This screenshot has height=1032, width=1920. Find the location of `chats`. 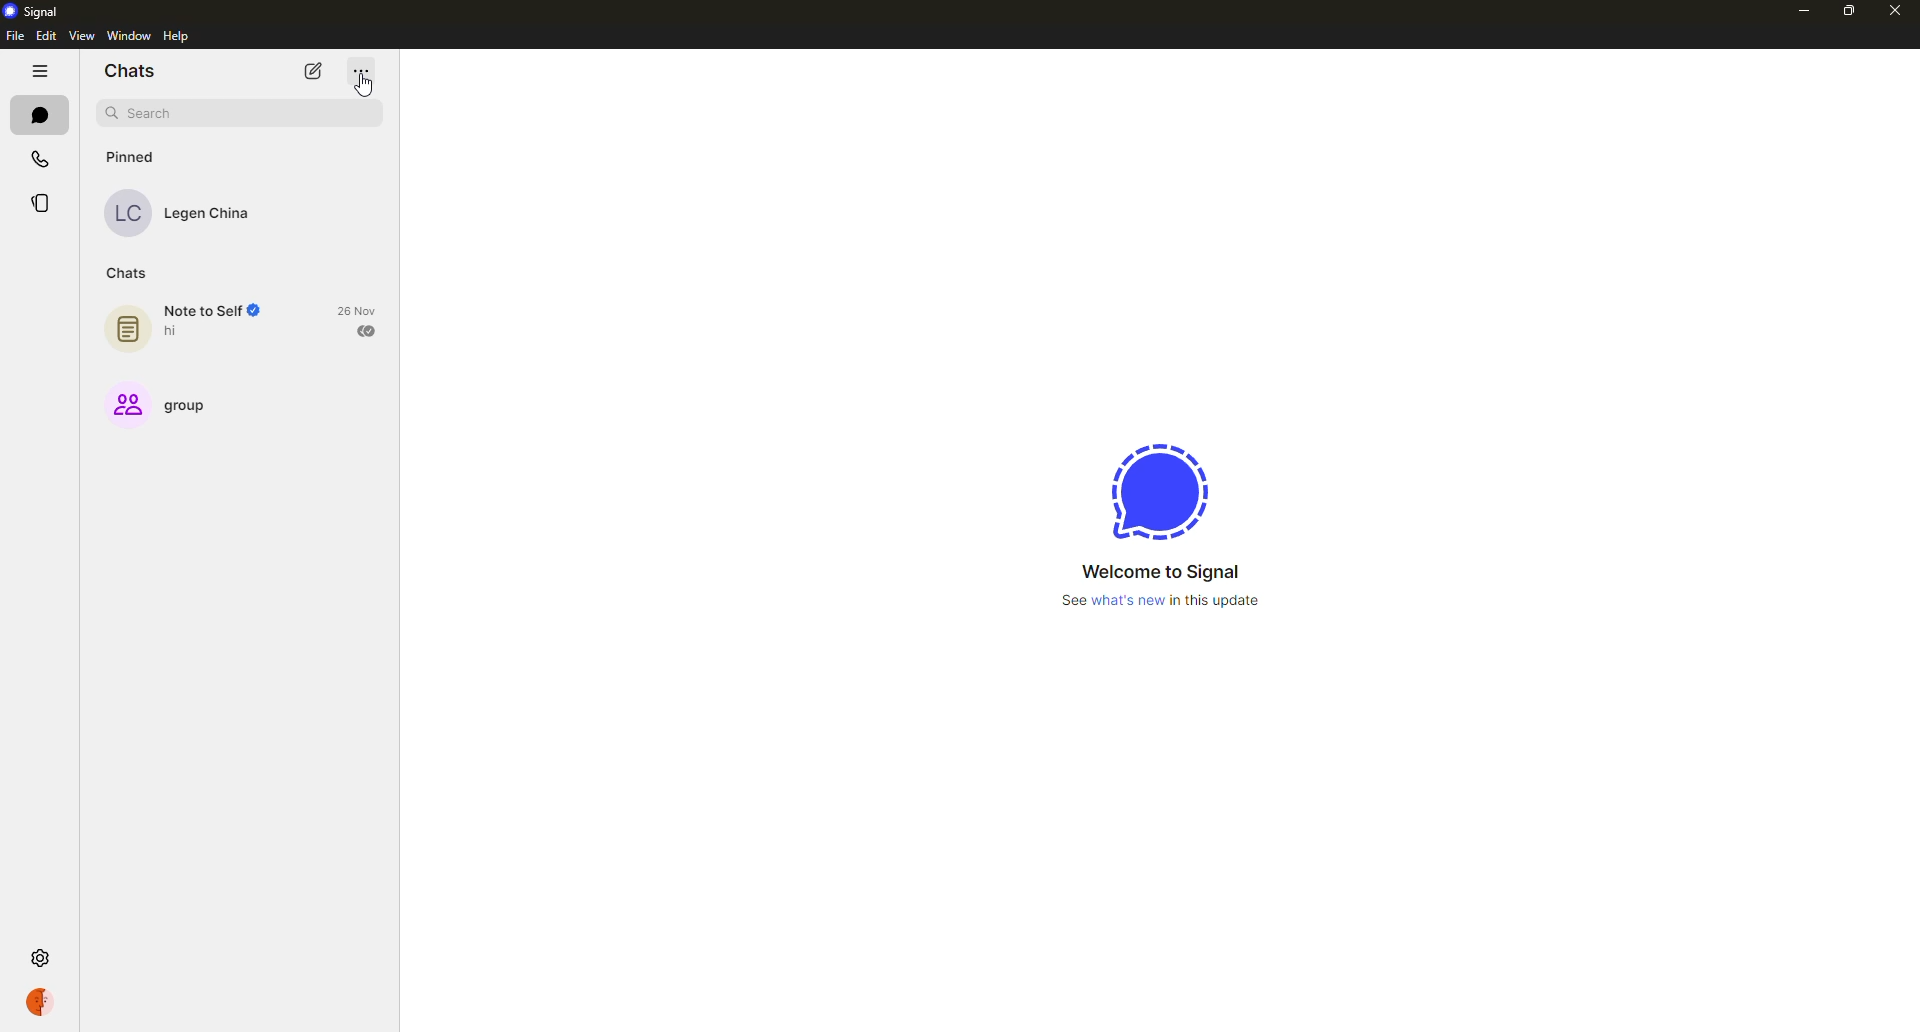

chats is located at coordinates (131, 72).